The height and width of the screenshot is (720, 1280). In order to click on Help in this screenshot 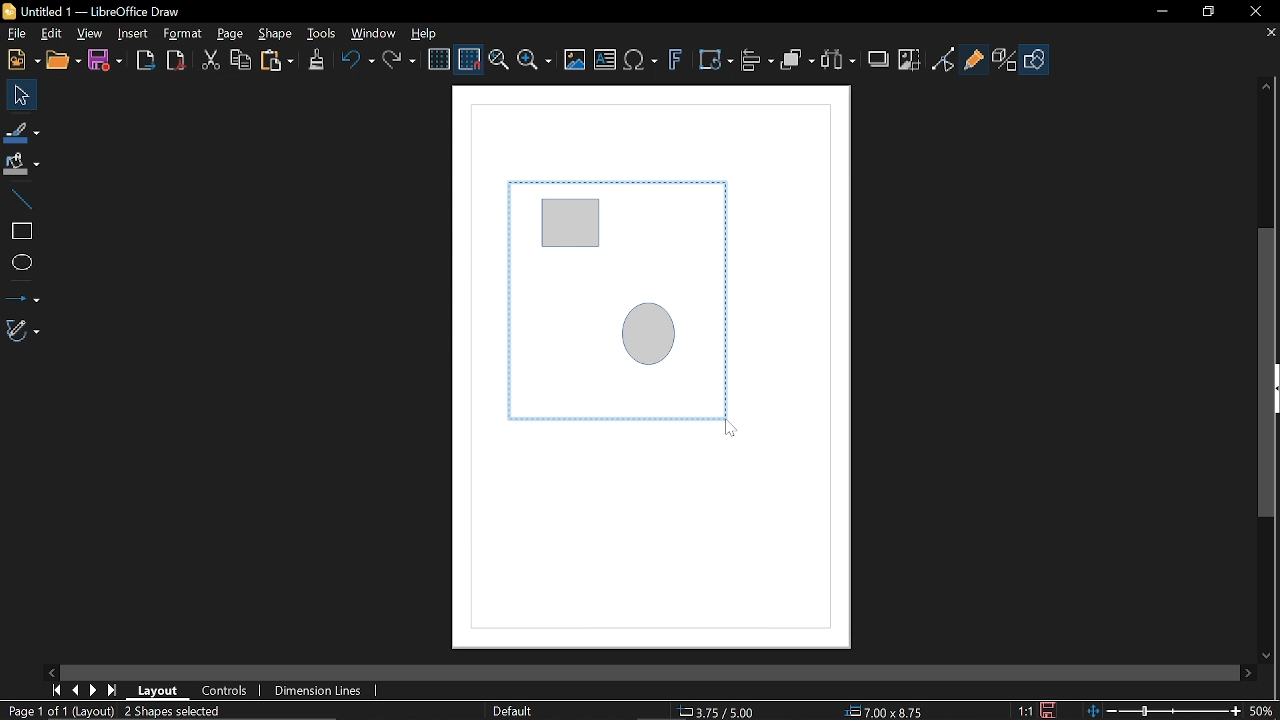, I will do `click(428, 33)`.